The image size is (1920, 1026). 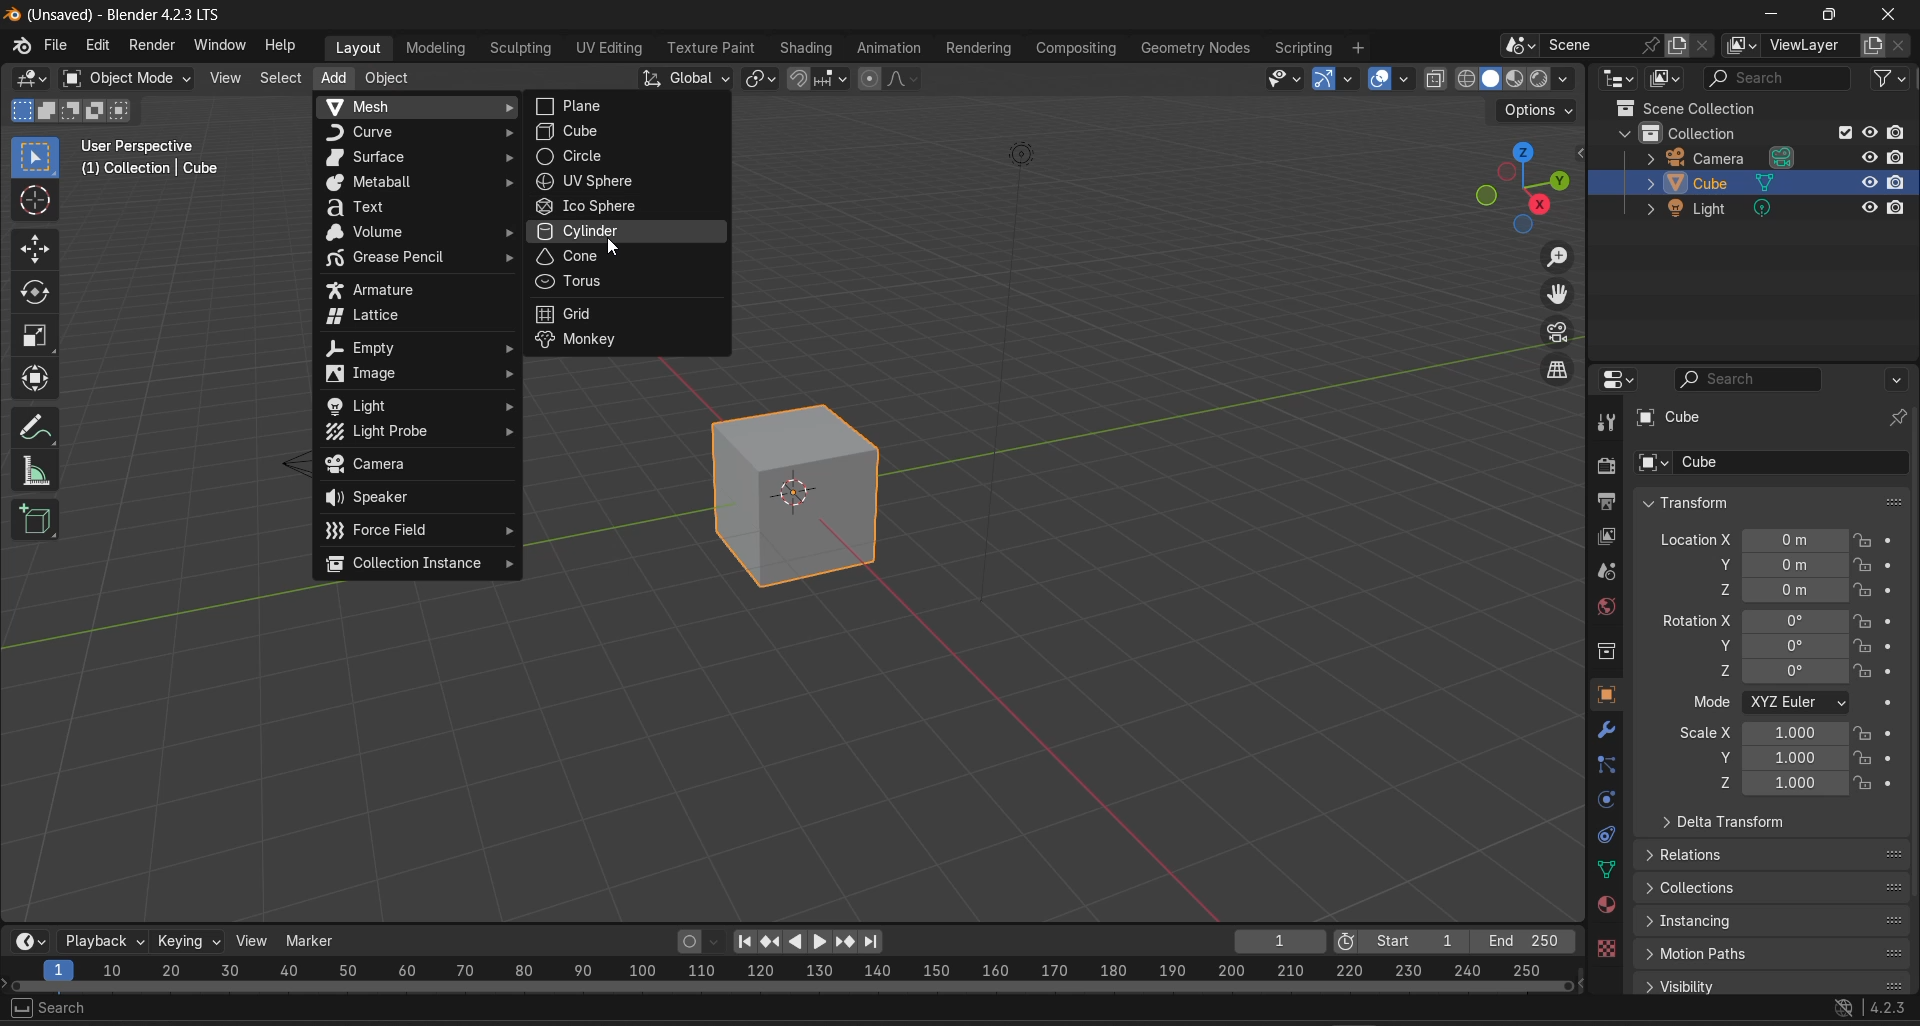 What do you see at coordinates (1779, 757) in the screenshot?
I see `scale y` at bounding box center [1779, 757].